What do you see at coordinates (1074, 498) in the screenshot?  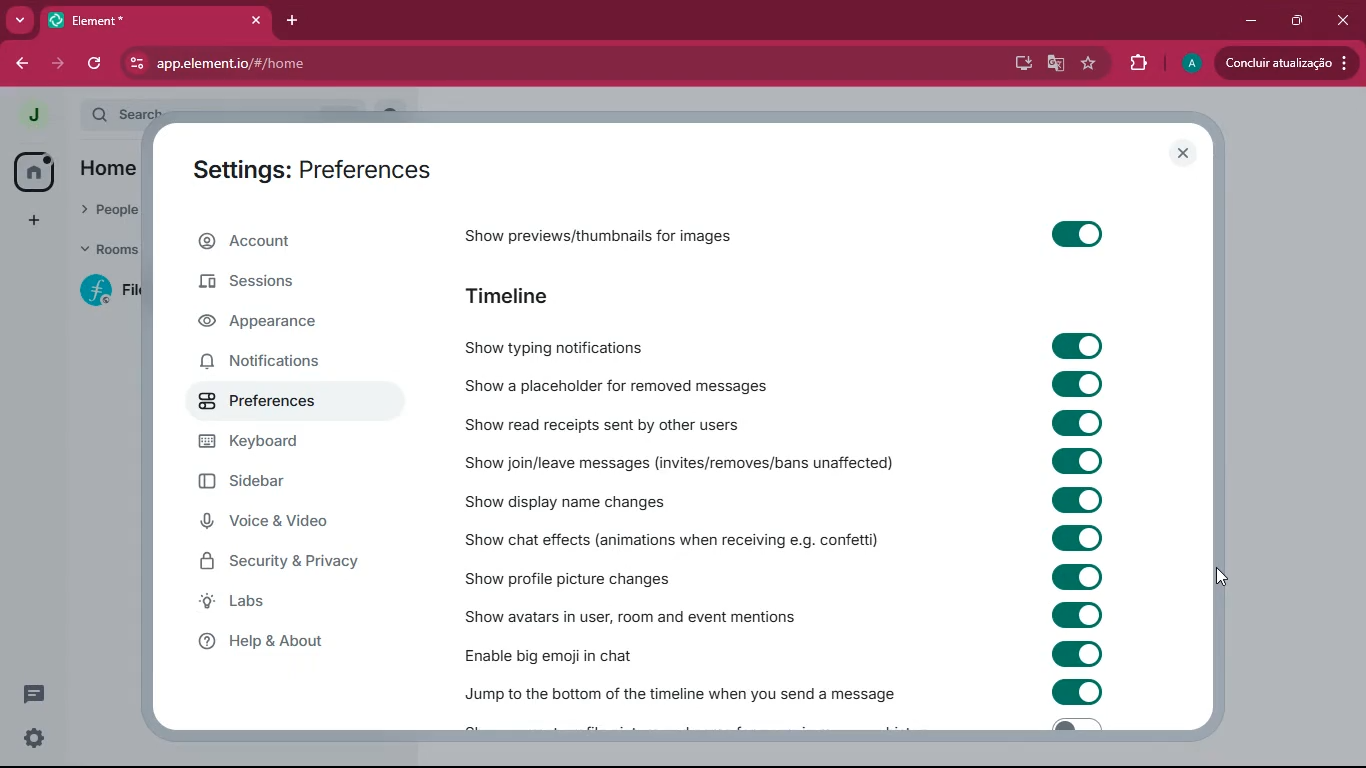 I see `toggle on ` at bounding box center [1074, 498].